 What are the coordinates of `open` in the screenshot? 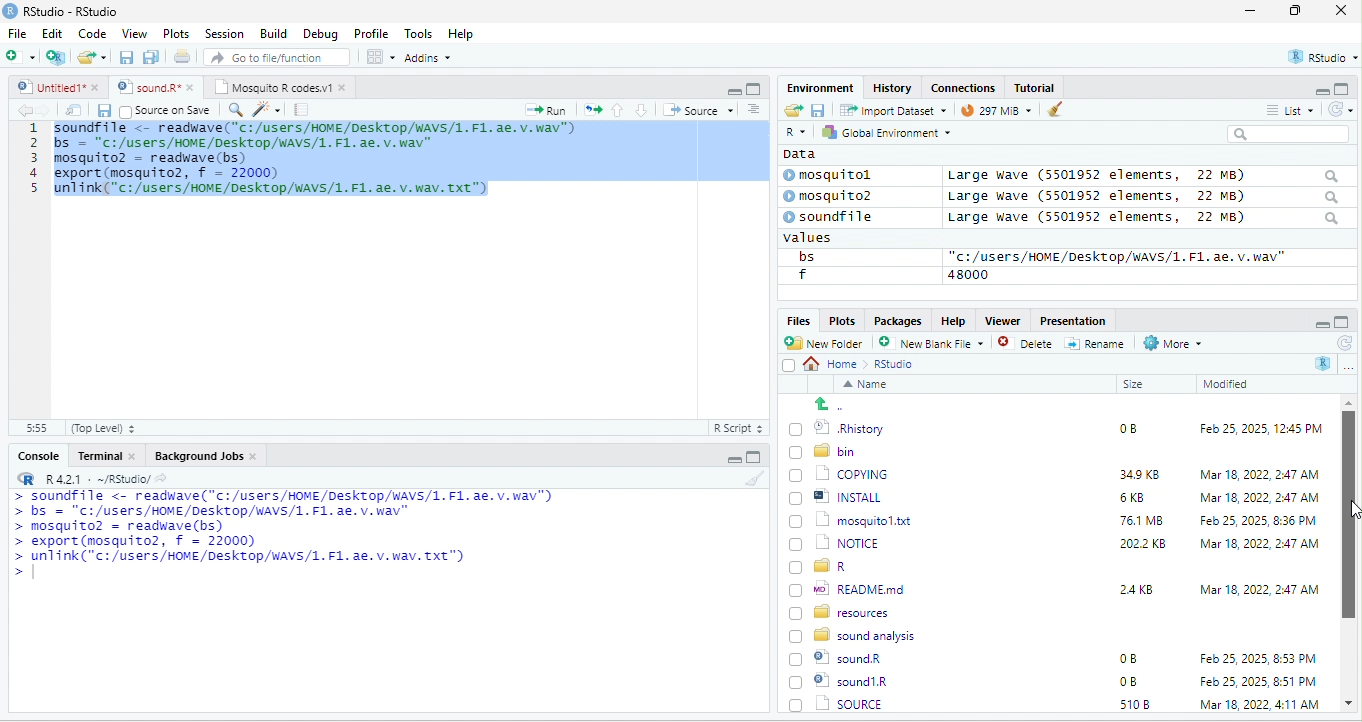 It's located at (593, 108).